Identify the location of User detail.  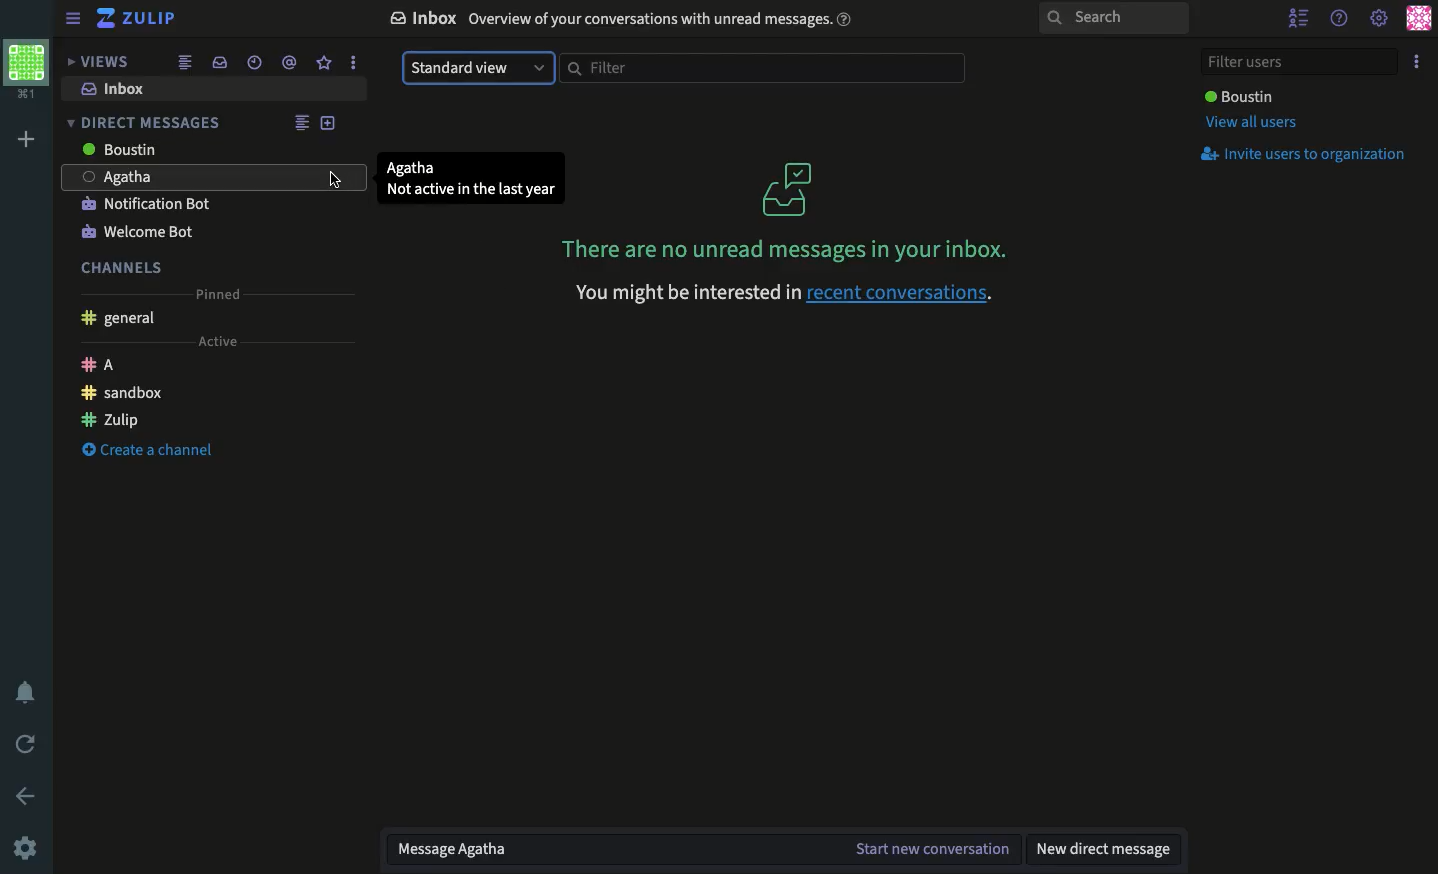
(469, 181).